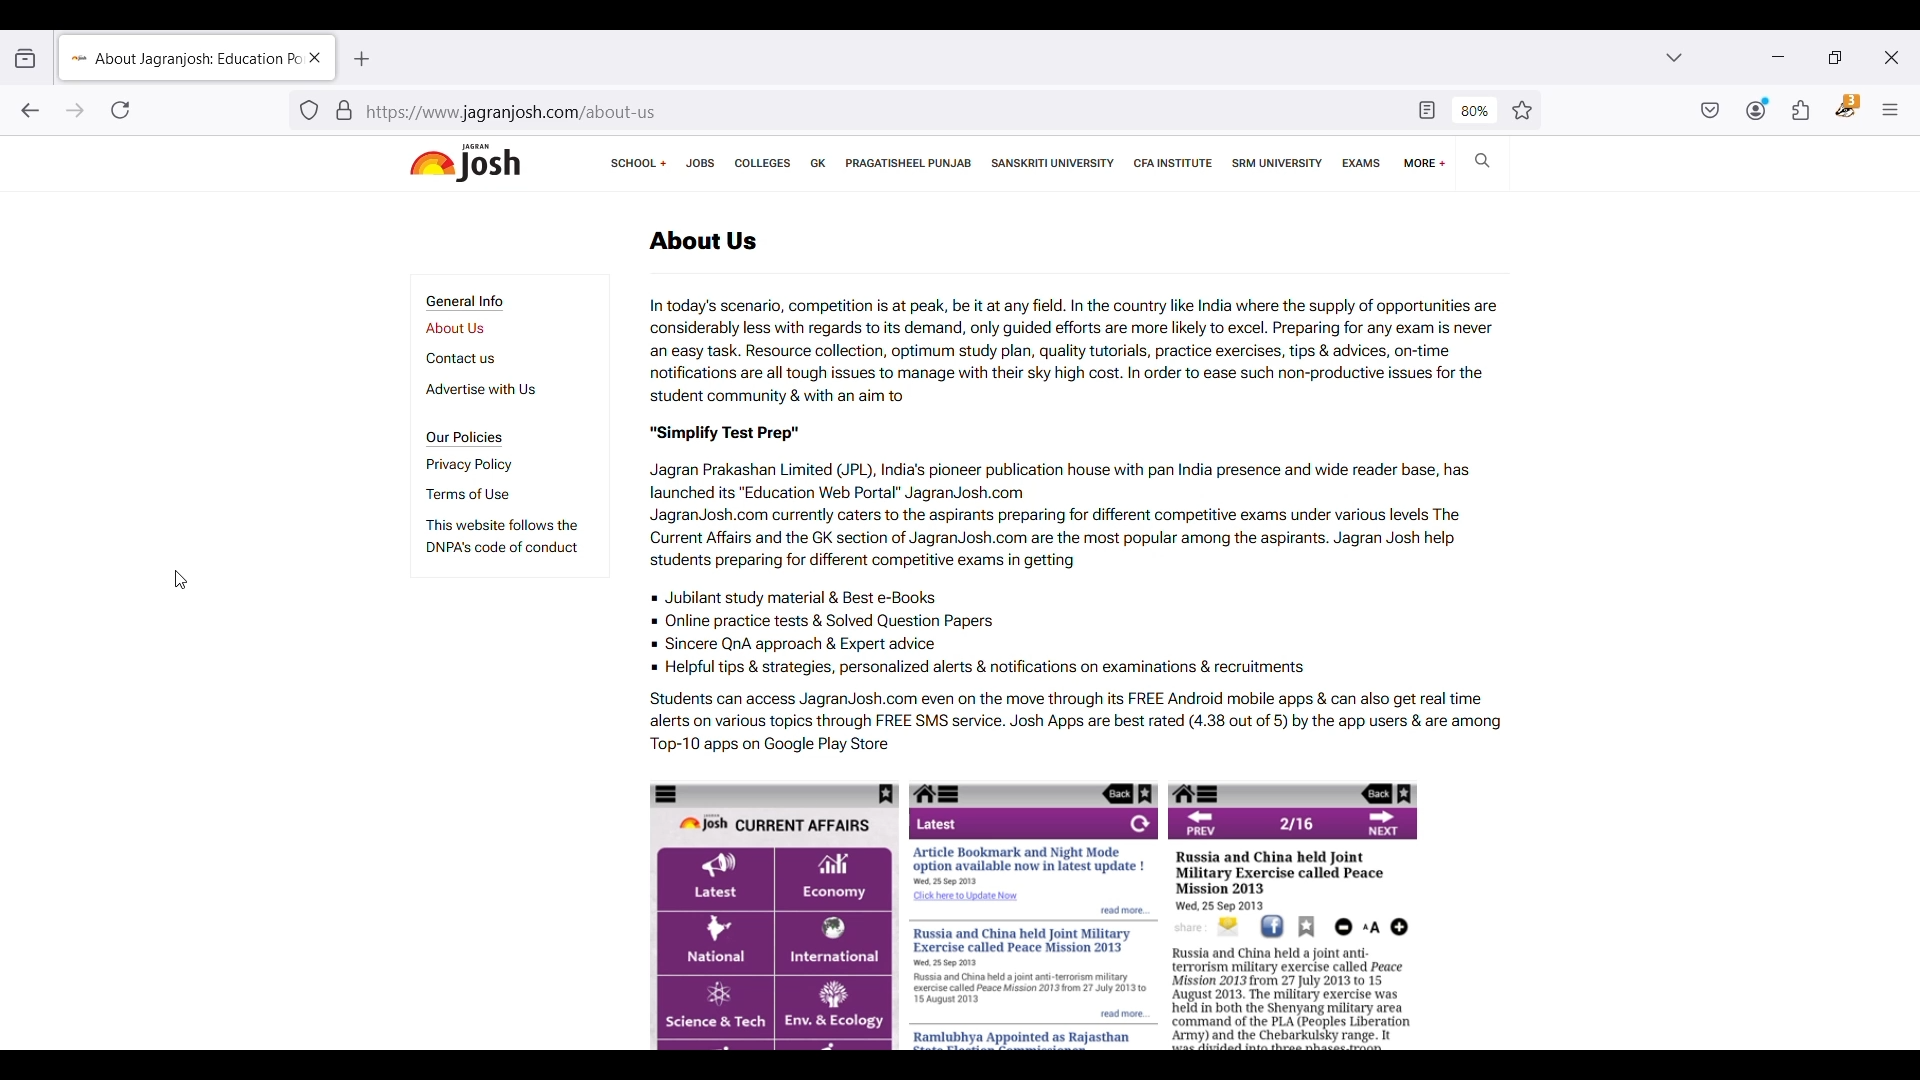 Image resolution: width=1920 pixels, height=1080 pixels. I want to click on Close current page, so click(311, 57).